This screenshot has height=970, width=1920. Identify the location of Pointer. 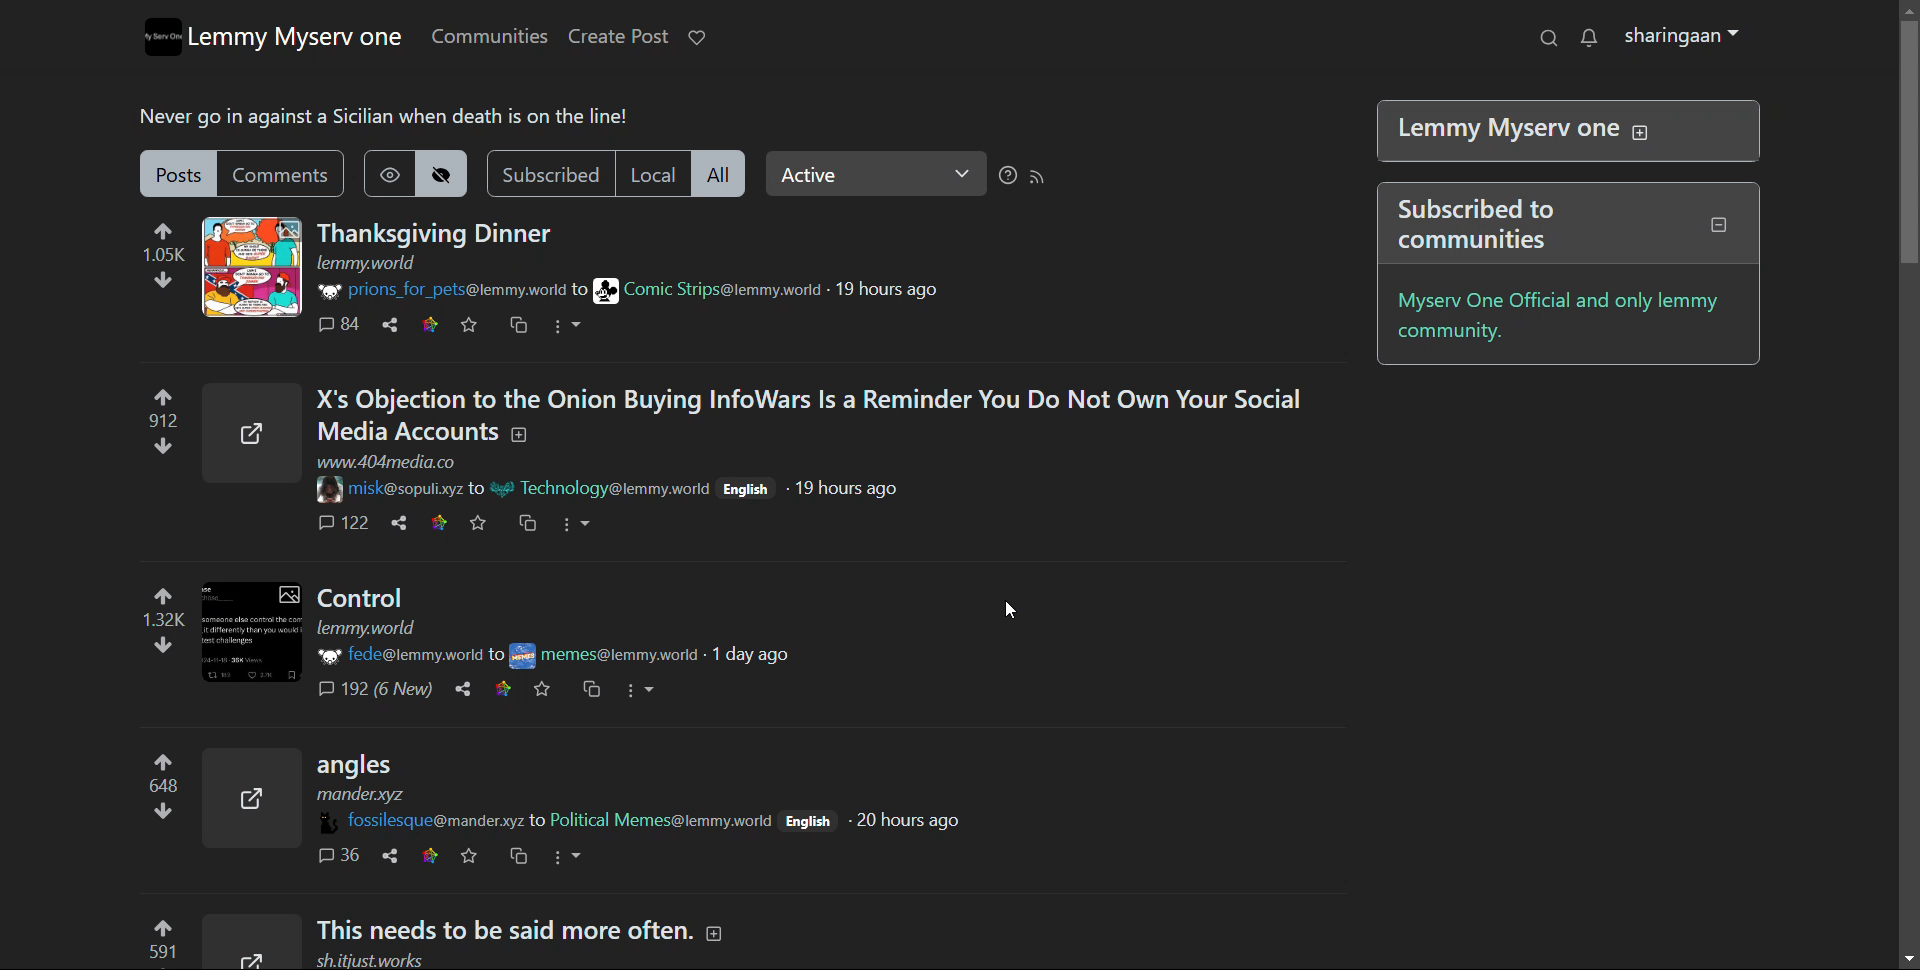
(1019, 605).